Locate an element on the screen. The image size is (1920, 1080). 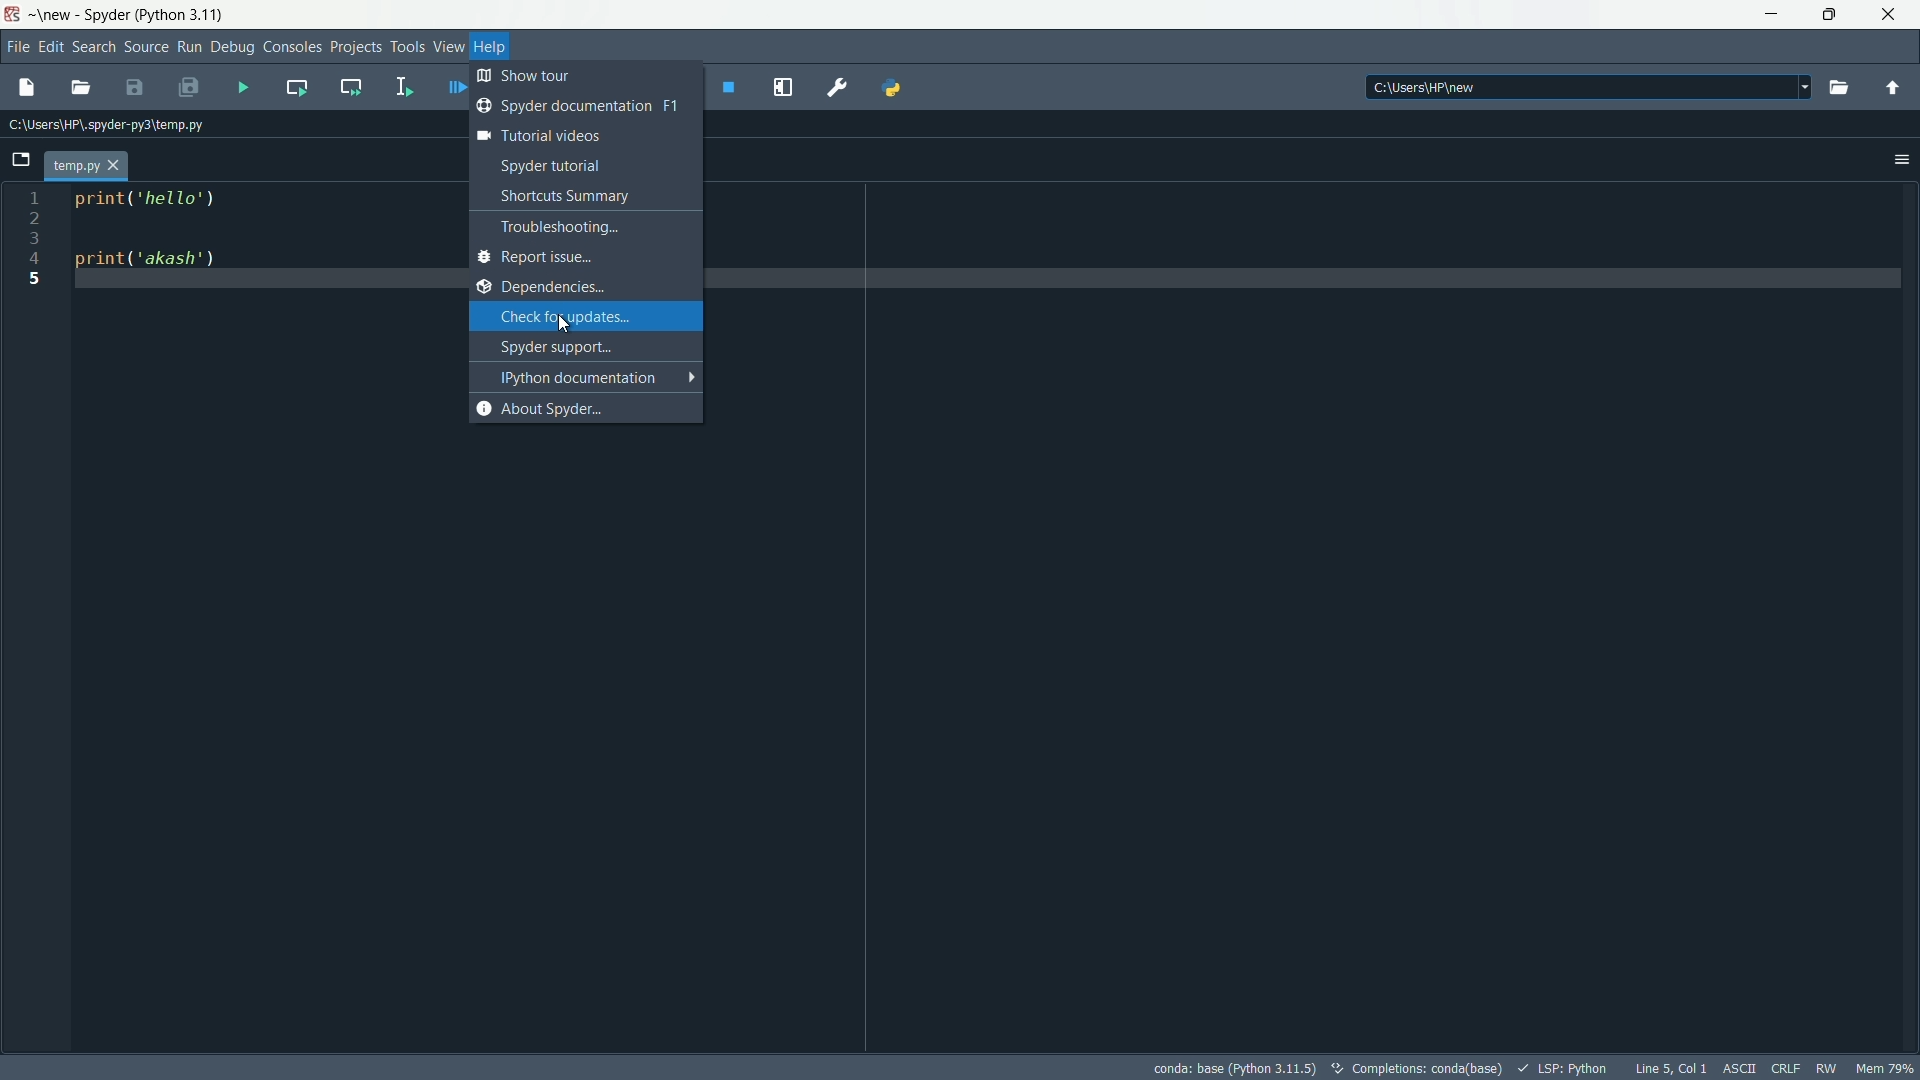
source menu is located at coordinates (146, 46).